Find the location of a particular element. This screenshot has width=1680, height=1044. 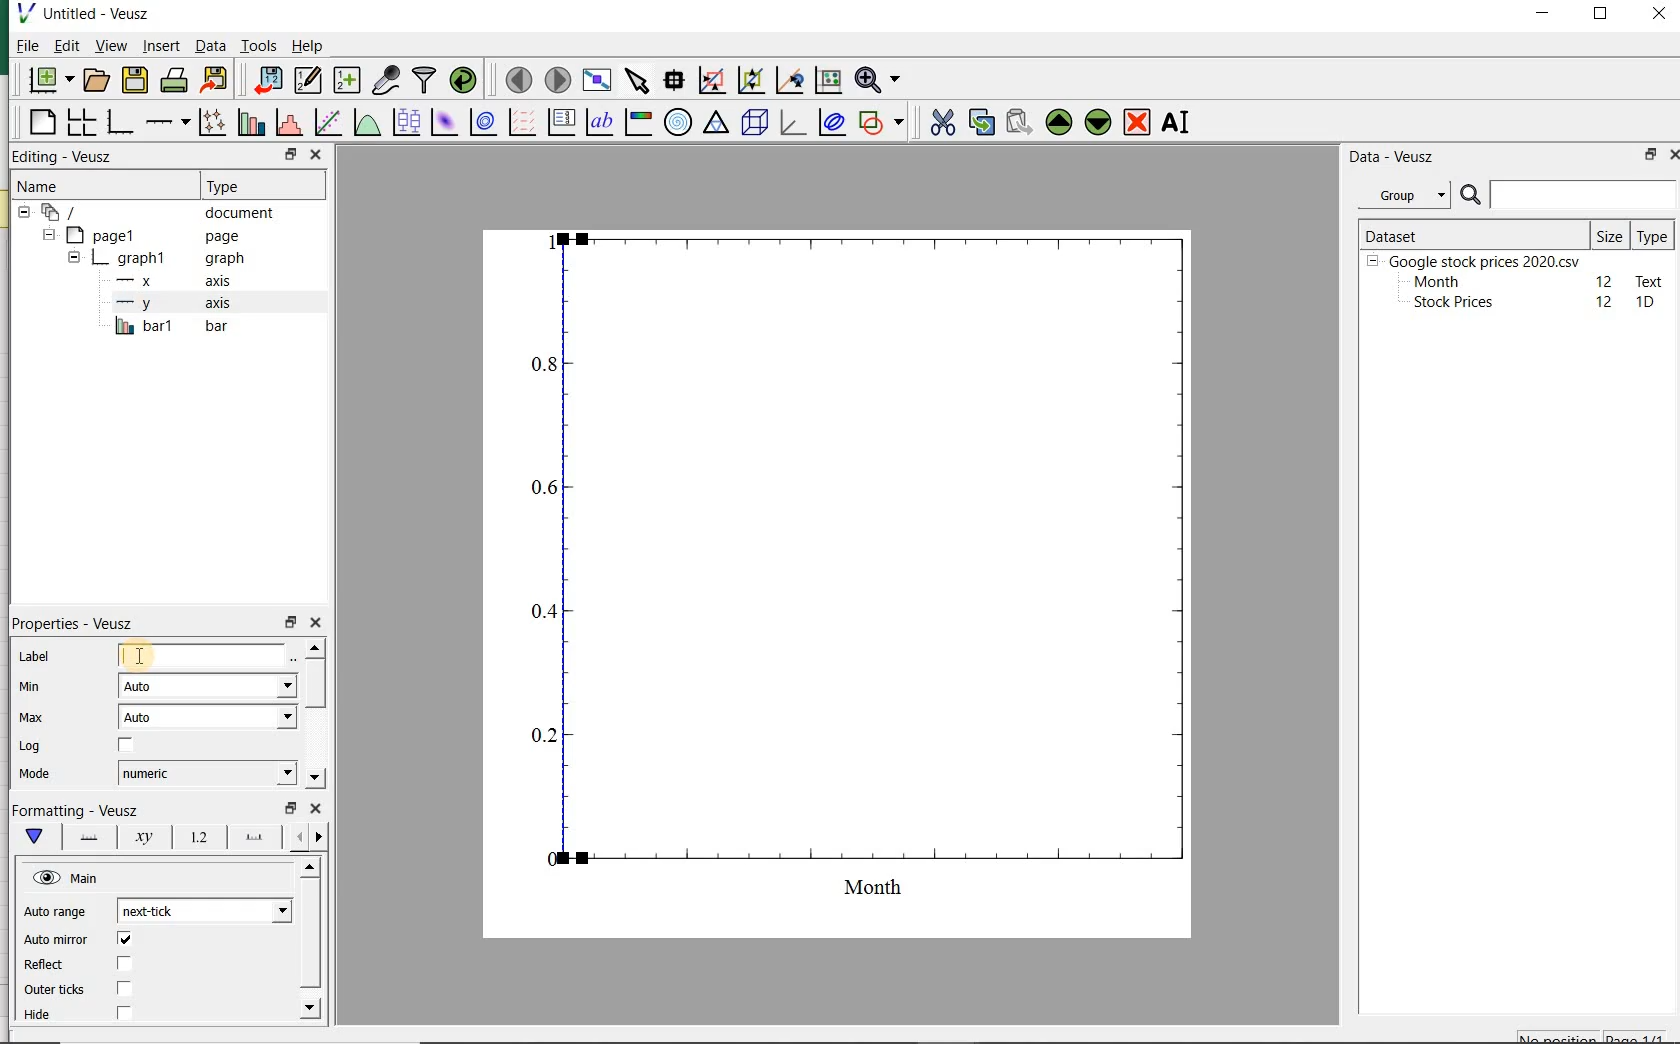

filter data is located at coordinates (425, 79).